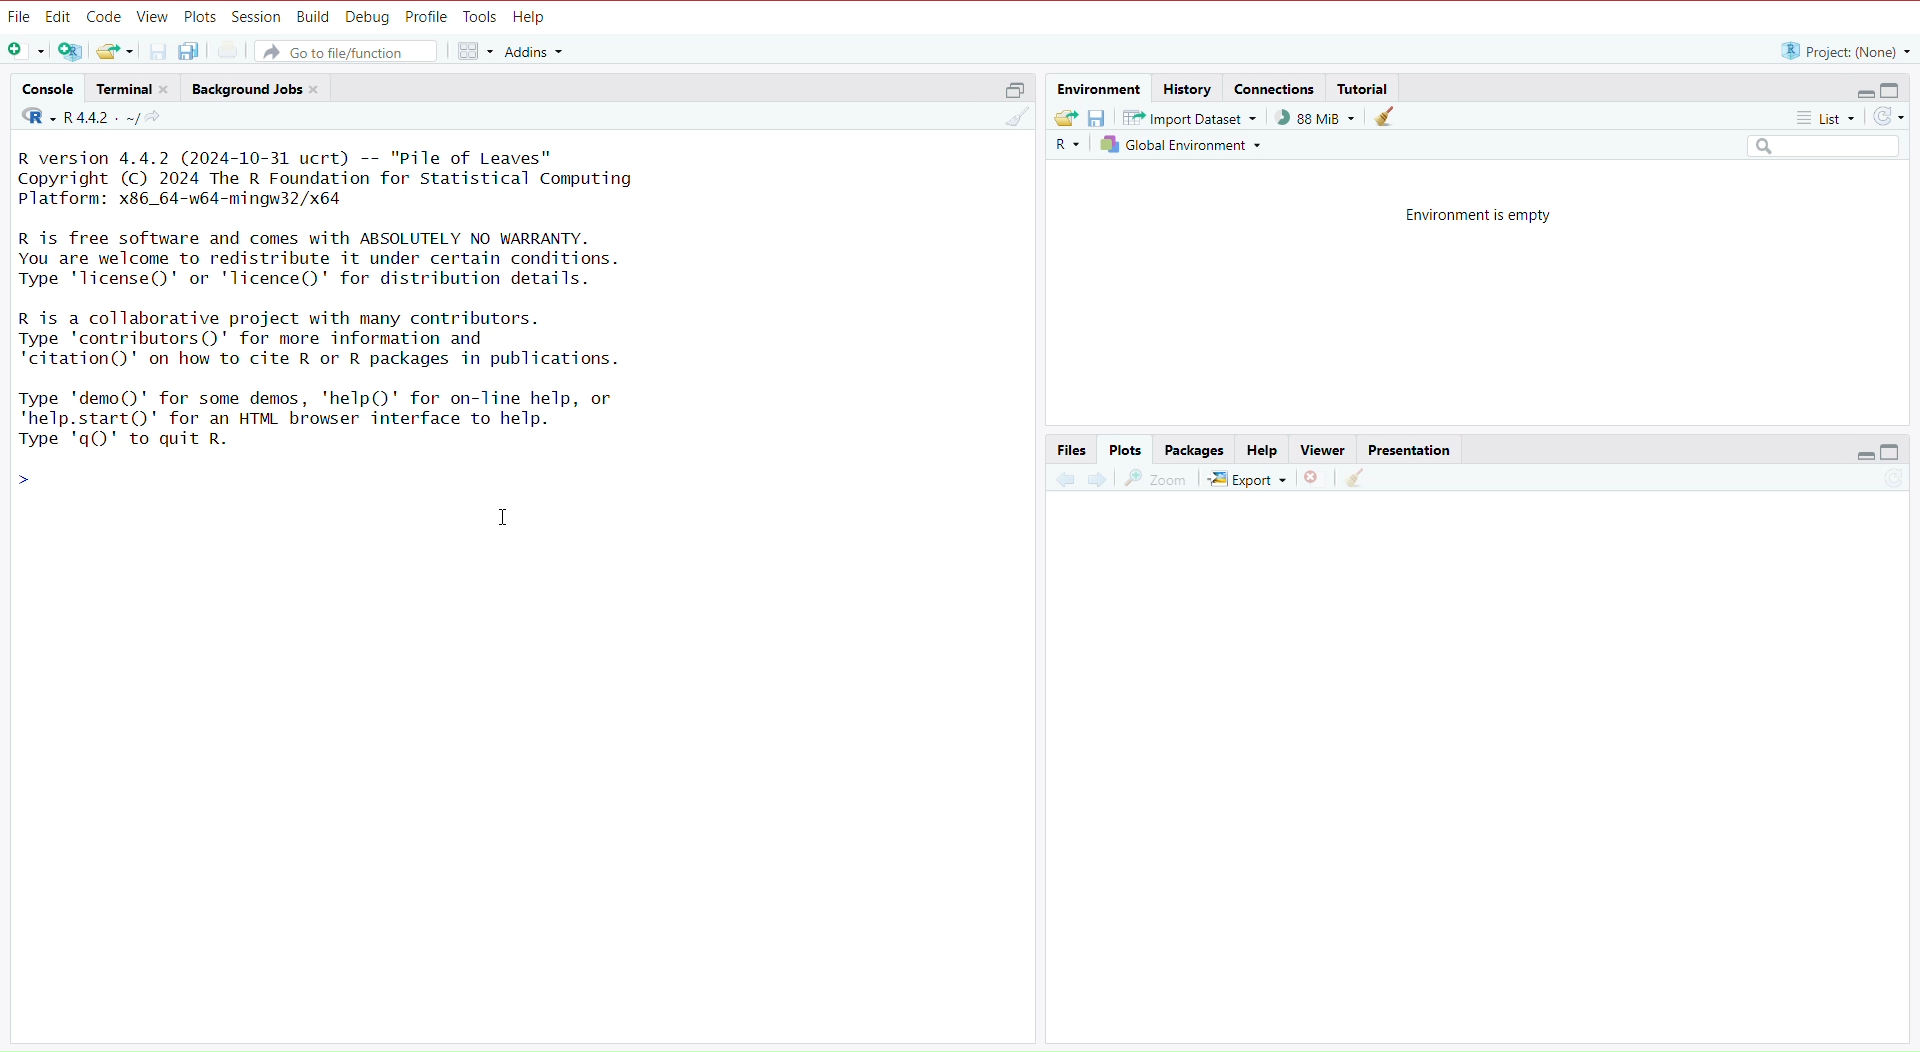  Describe the element at coordinates (1190, 87) in the screenshot. I see `history` at that location.